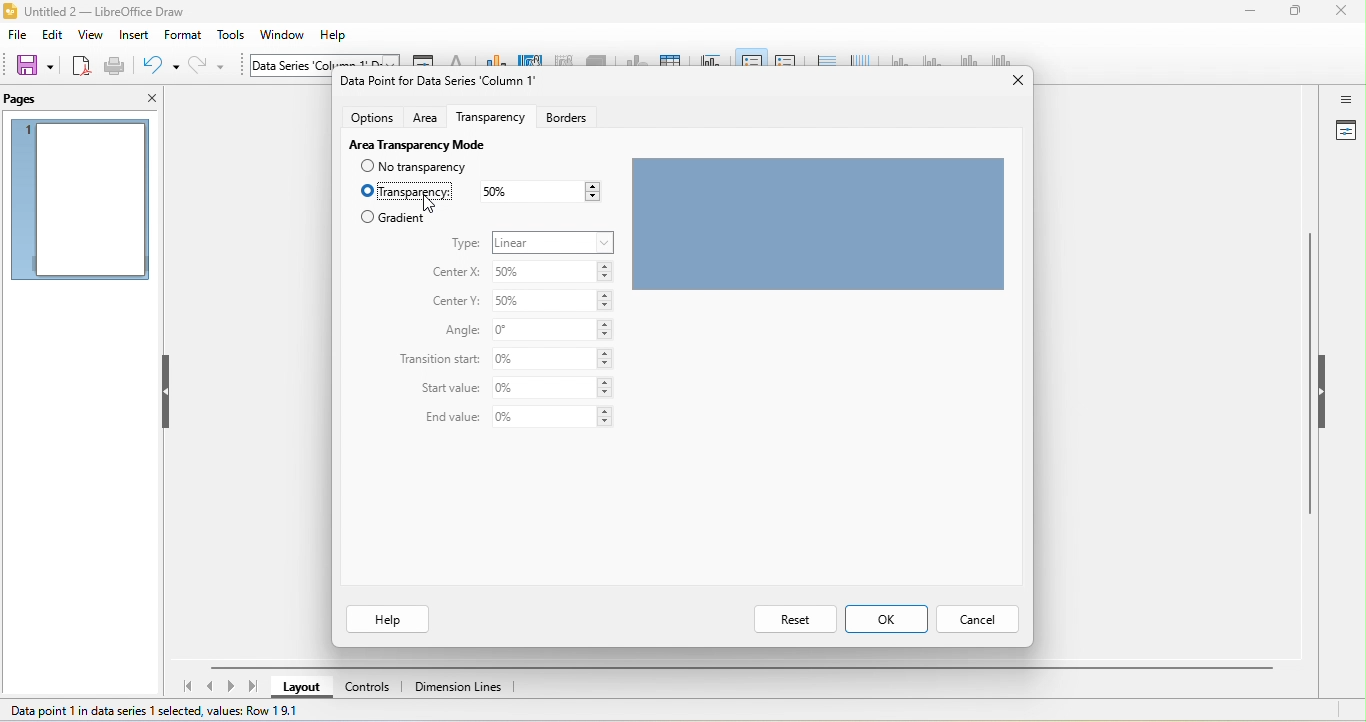 This screenshot has height=722, width=1366. I want to click on checkbox, so click(366, 217).